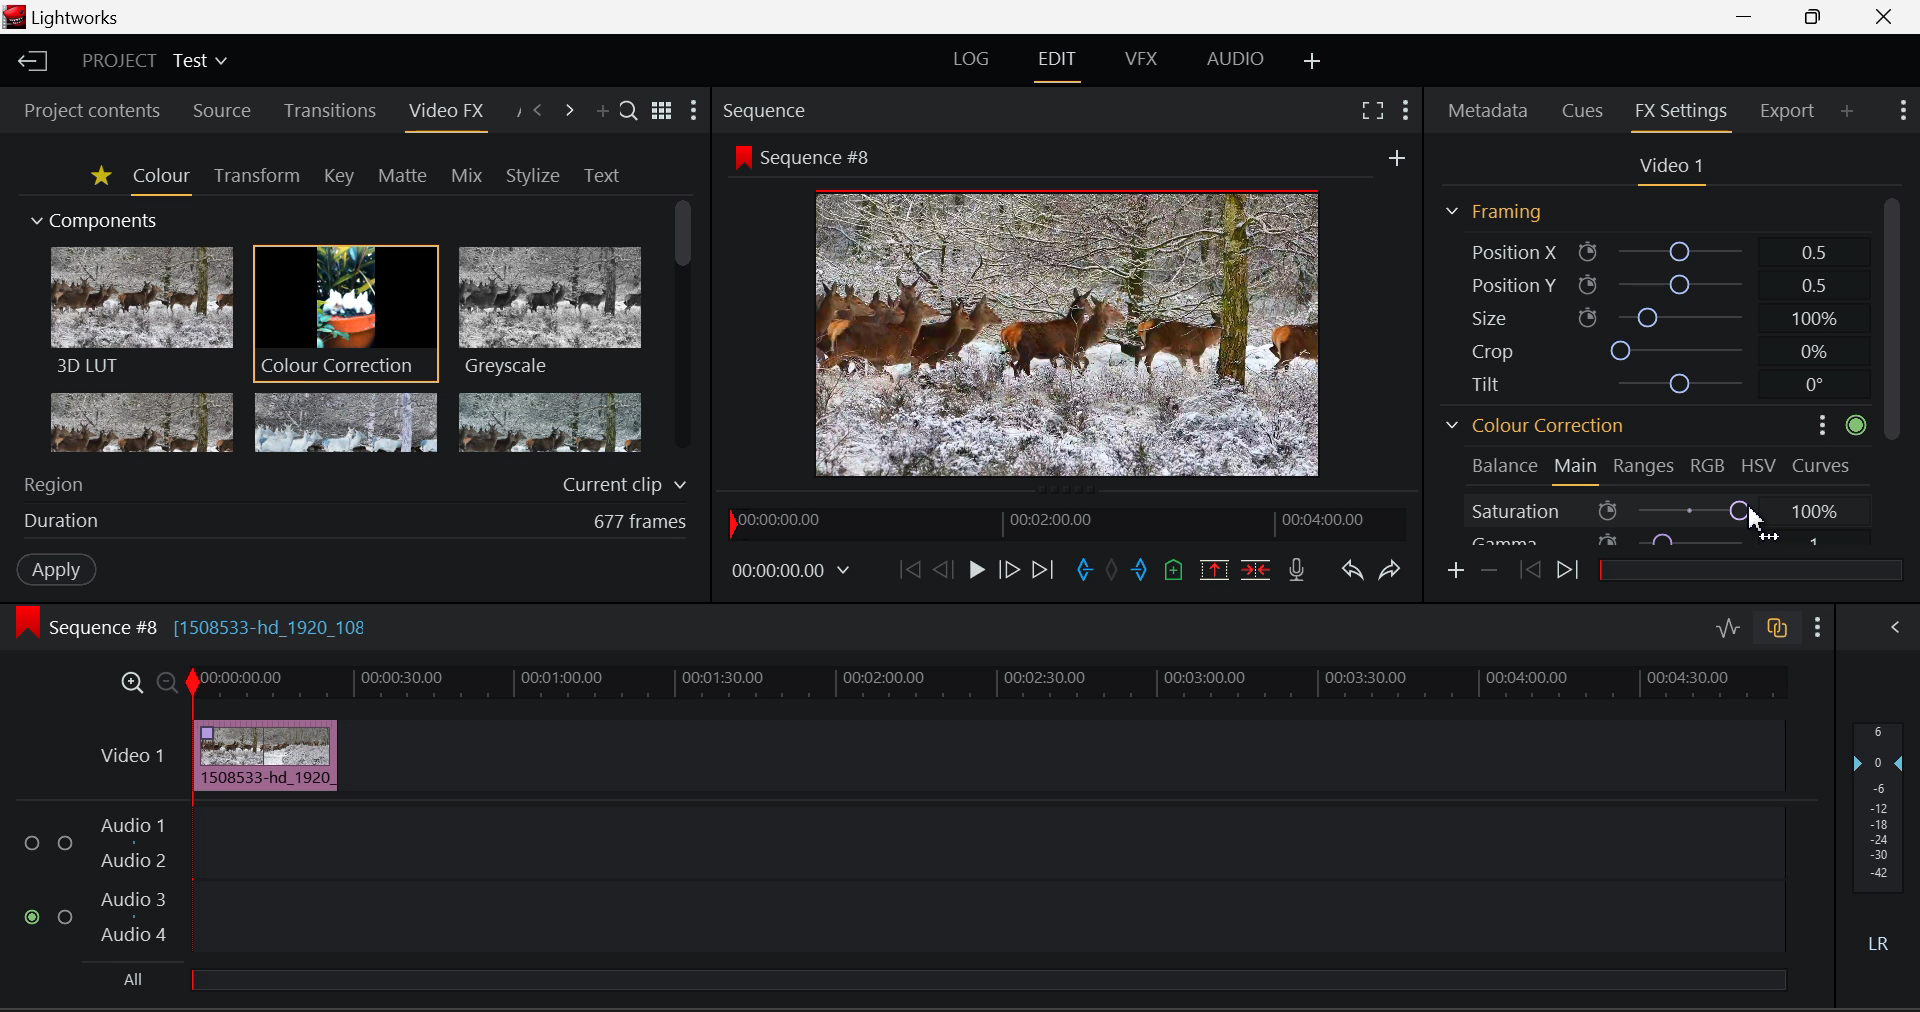 The width and height of the screenshot is (1920, 1012). Describe the element at coordinates (65, 841) in the screenshot. I see `Audio Input Checkbox` at that location.